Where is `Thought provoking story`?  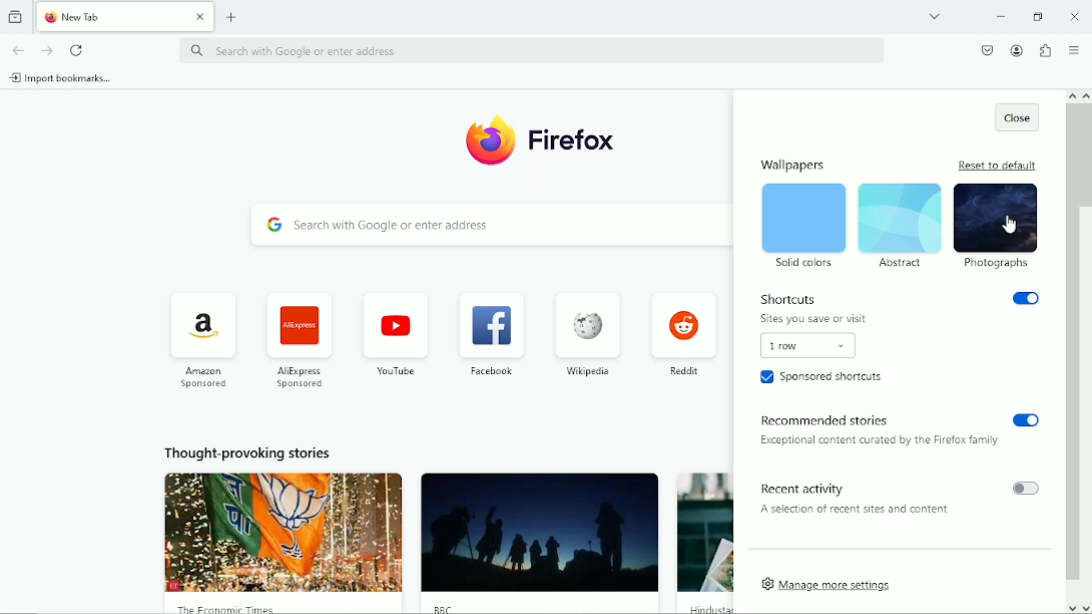
Thought provoking story is located at coordinates (542, 541).